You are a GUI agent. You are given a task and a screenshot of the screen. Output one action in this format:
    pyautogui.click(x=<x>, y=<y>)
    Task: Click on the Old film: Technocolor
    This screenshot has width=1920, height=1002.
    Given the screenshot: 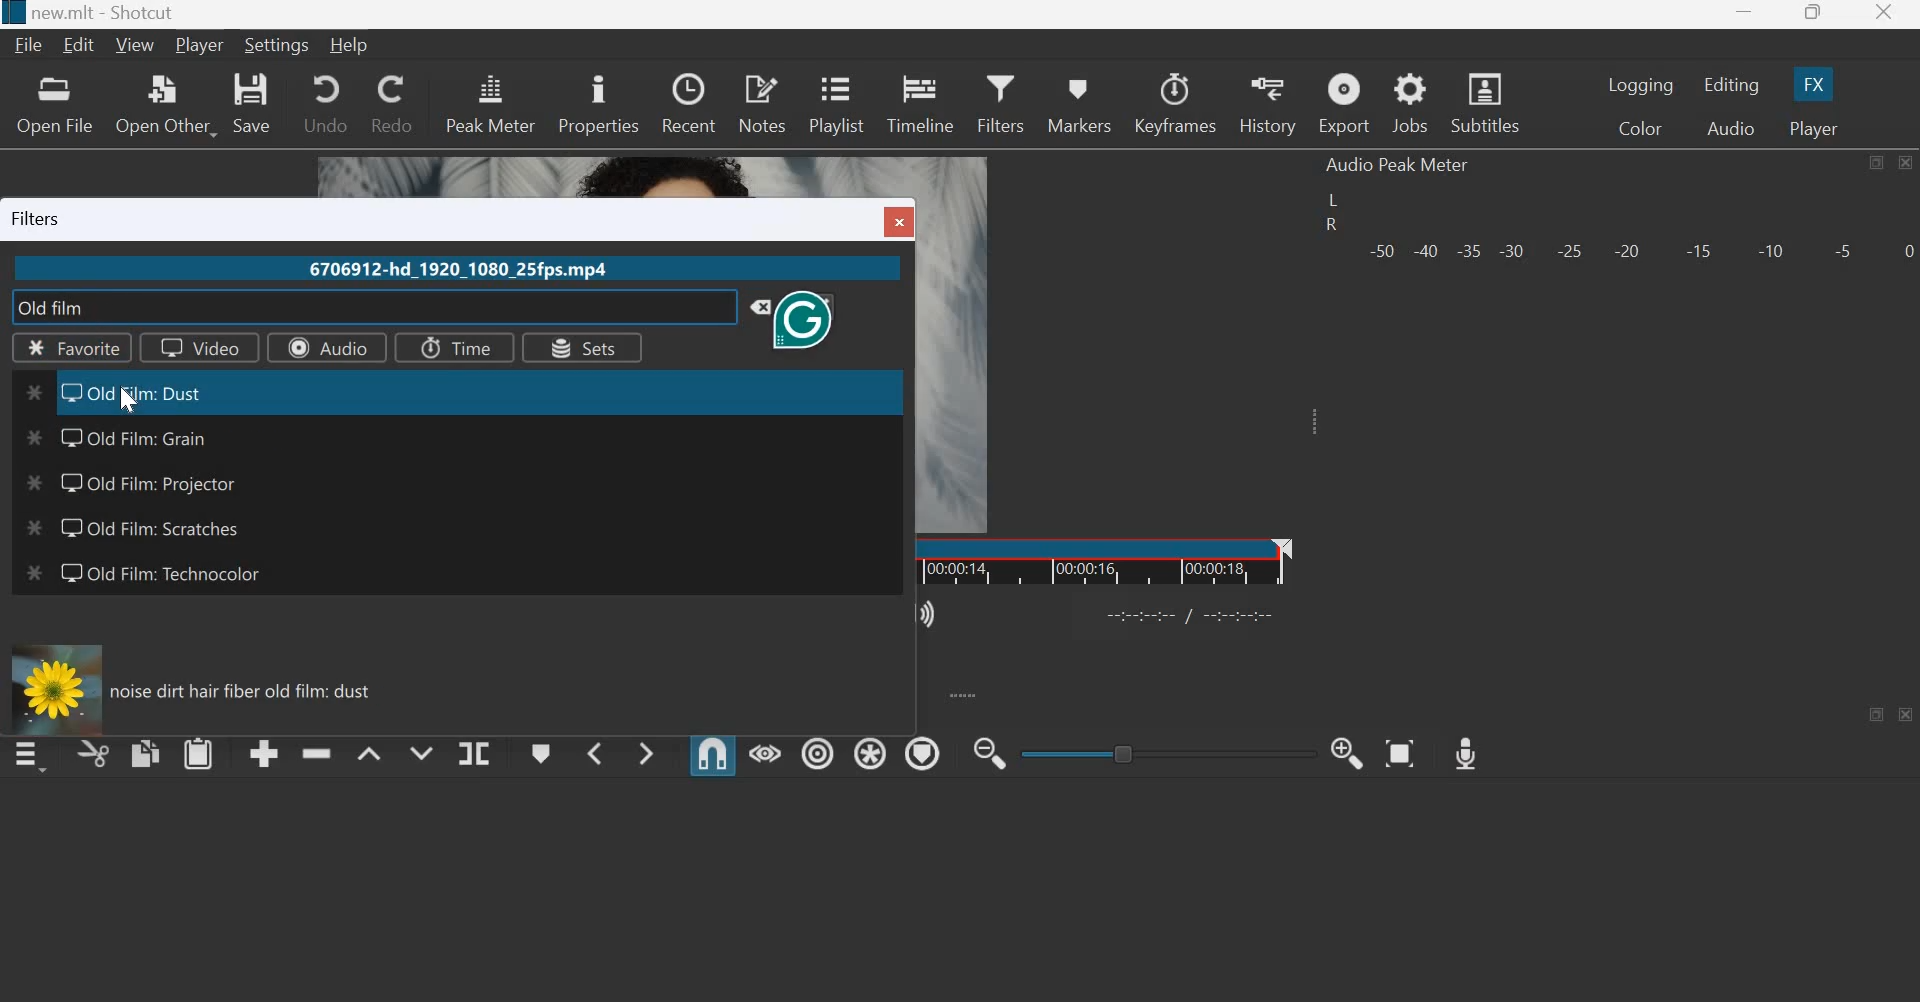 What is the action you would take?
    pyautogui.click(x=179, y=574)
    